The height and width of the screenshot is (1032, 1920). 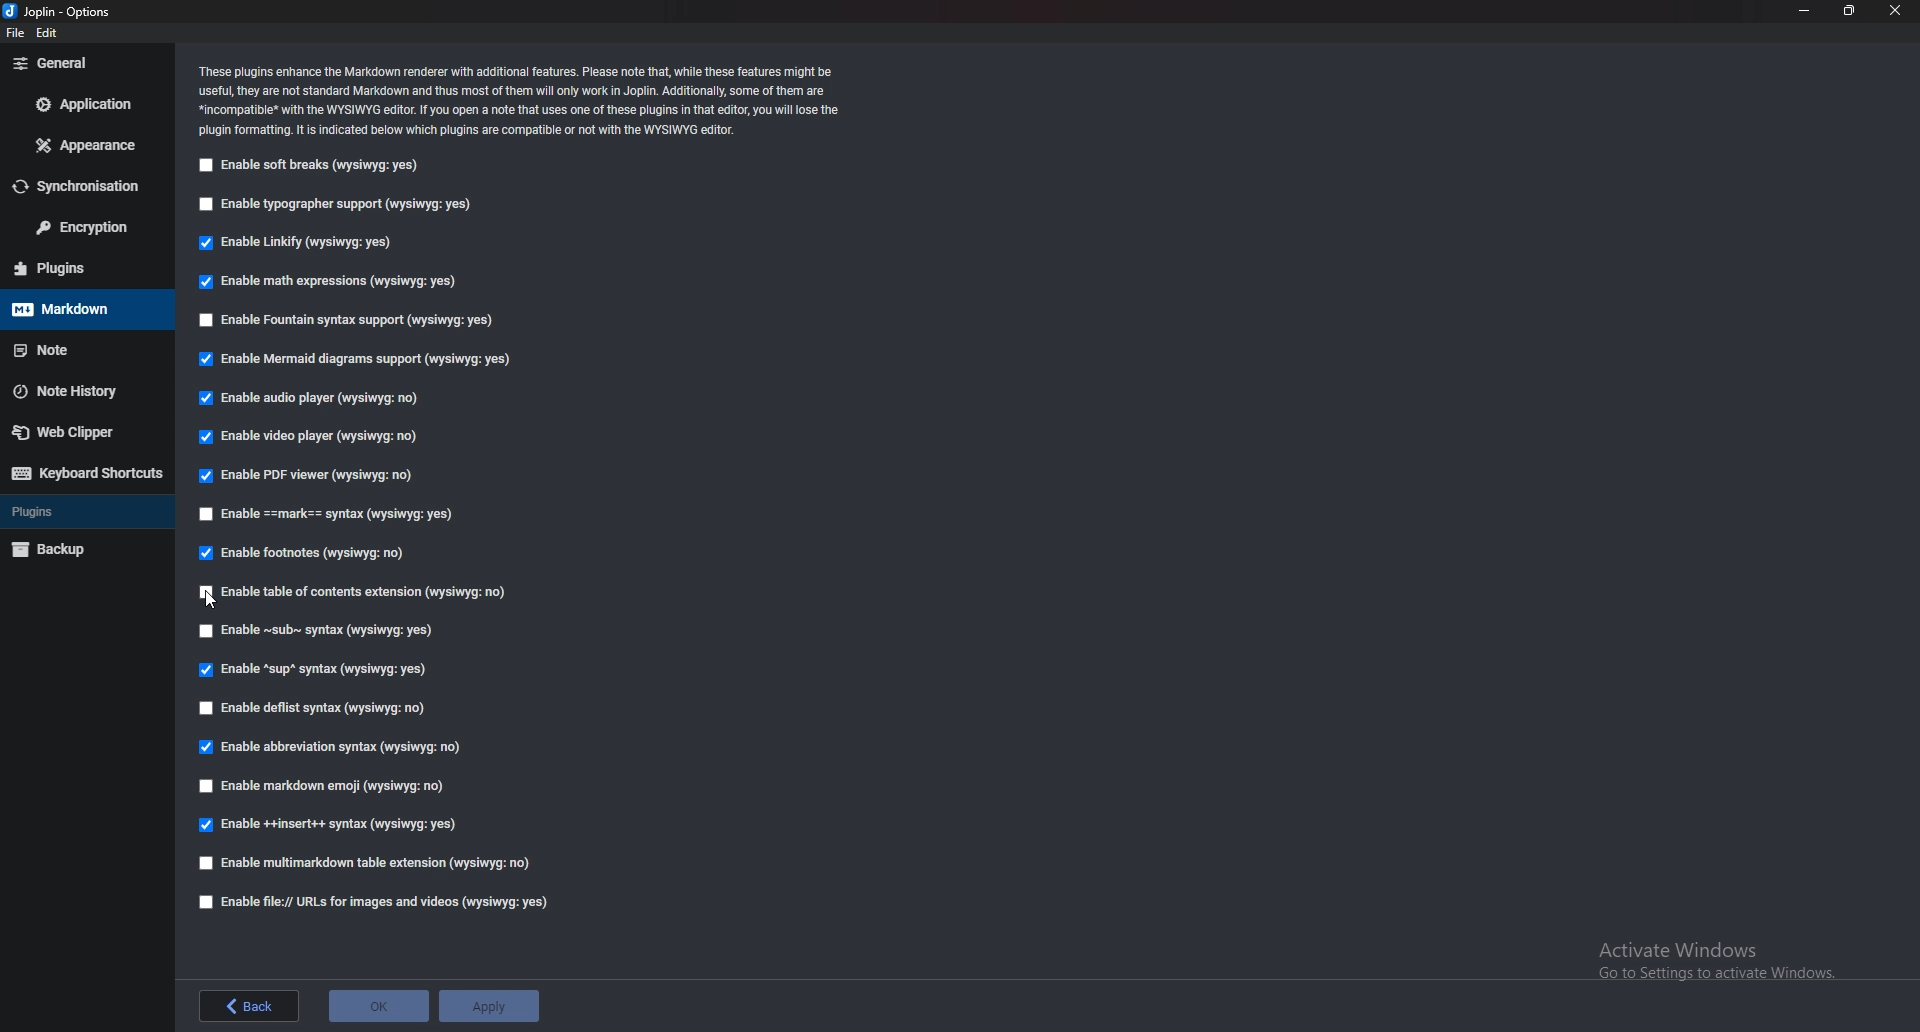 What do you see at coordinates (311, 168) in the screenshot?
I see `Enable soft breaks` at bounding box center [311, 168].